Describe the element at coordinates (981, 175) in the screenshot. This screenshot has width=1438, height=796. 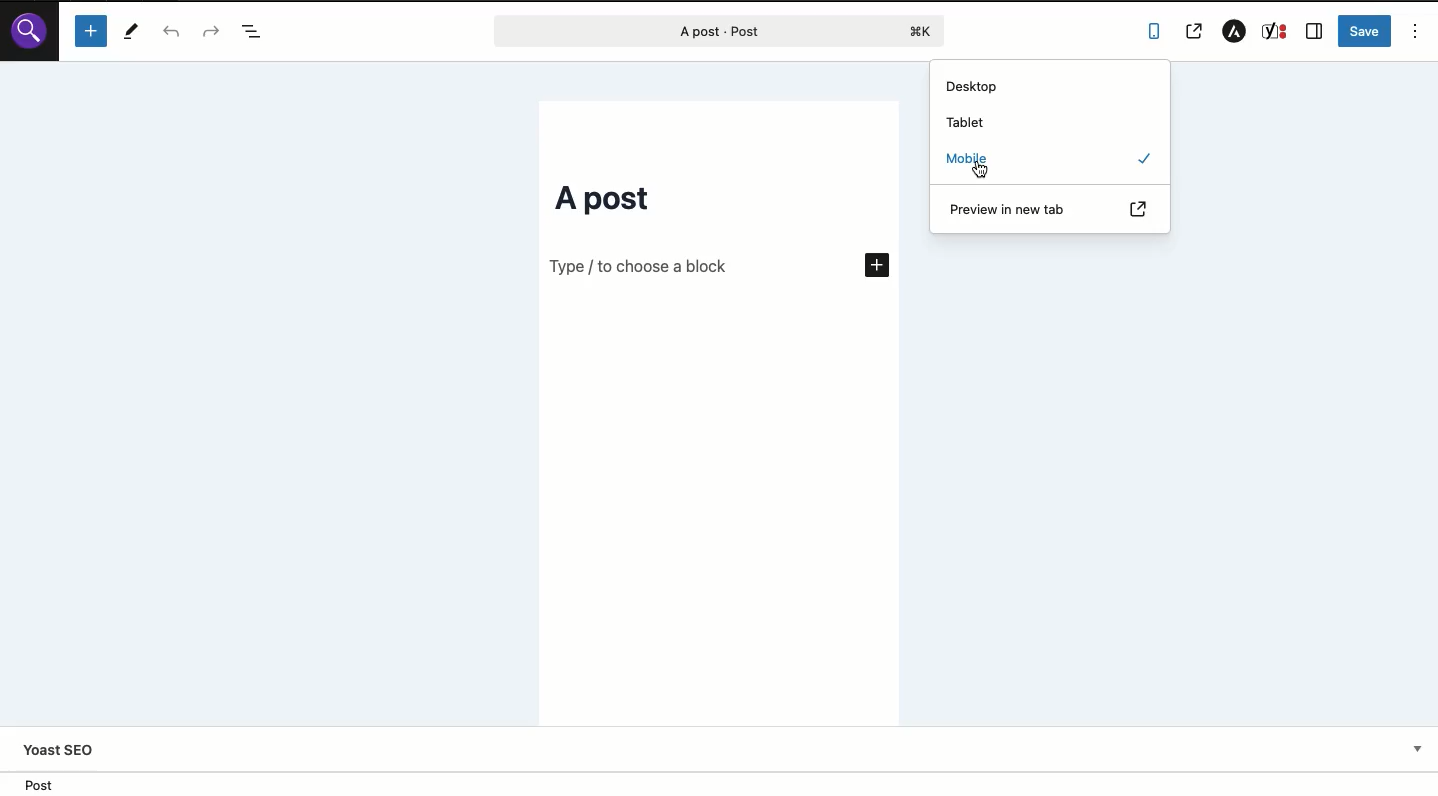
I see `cursor` at that location.